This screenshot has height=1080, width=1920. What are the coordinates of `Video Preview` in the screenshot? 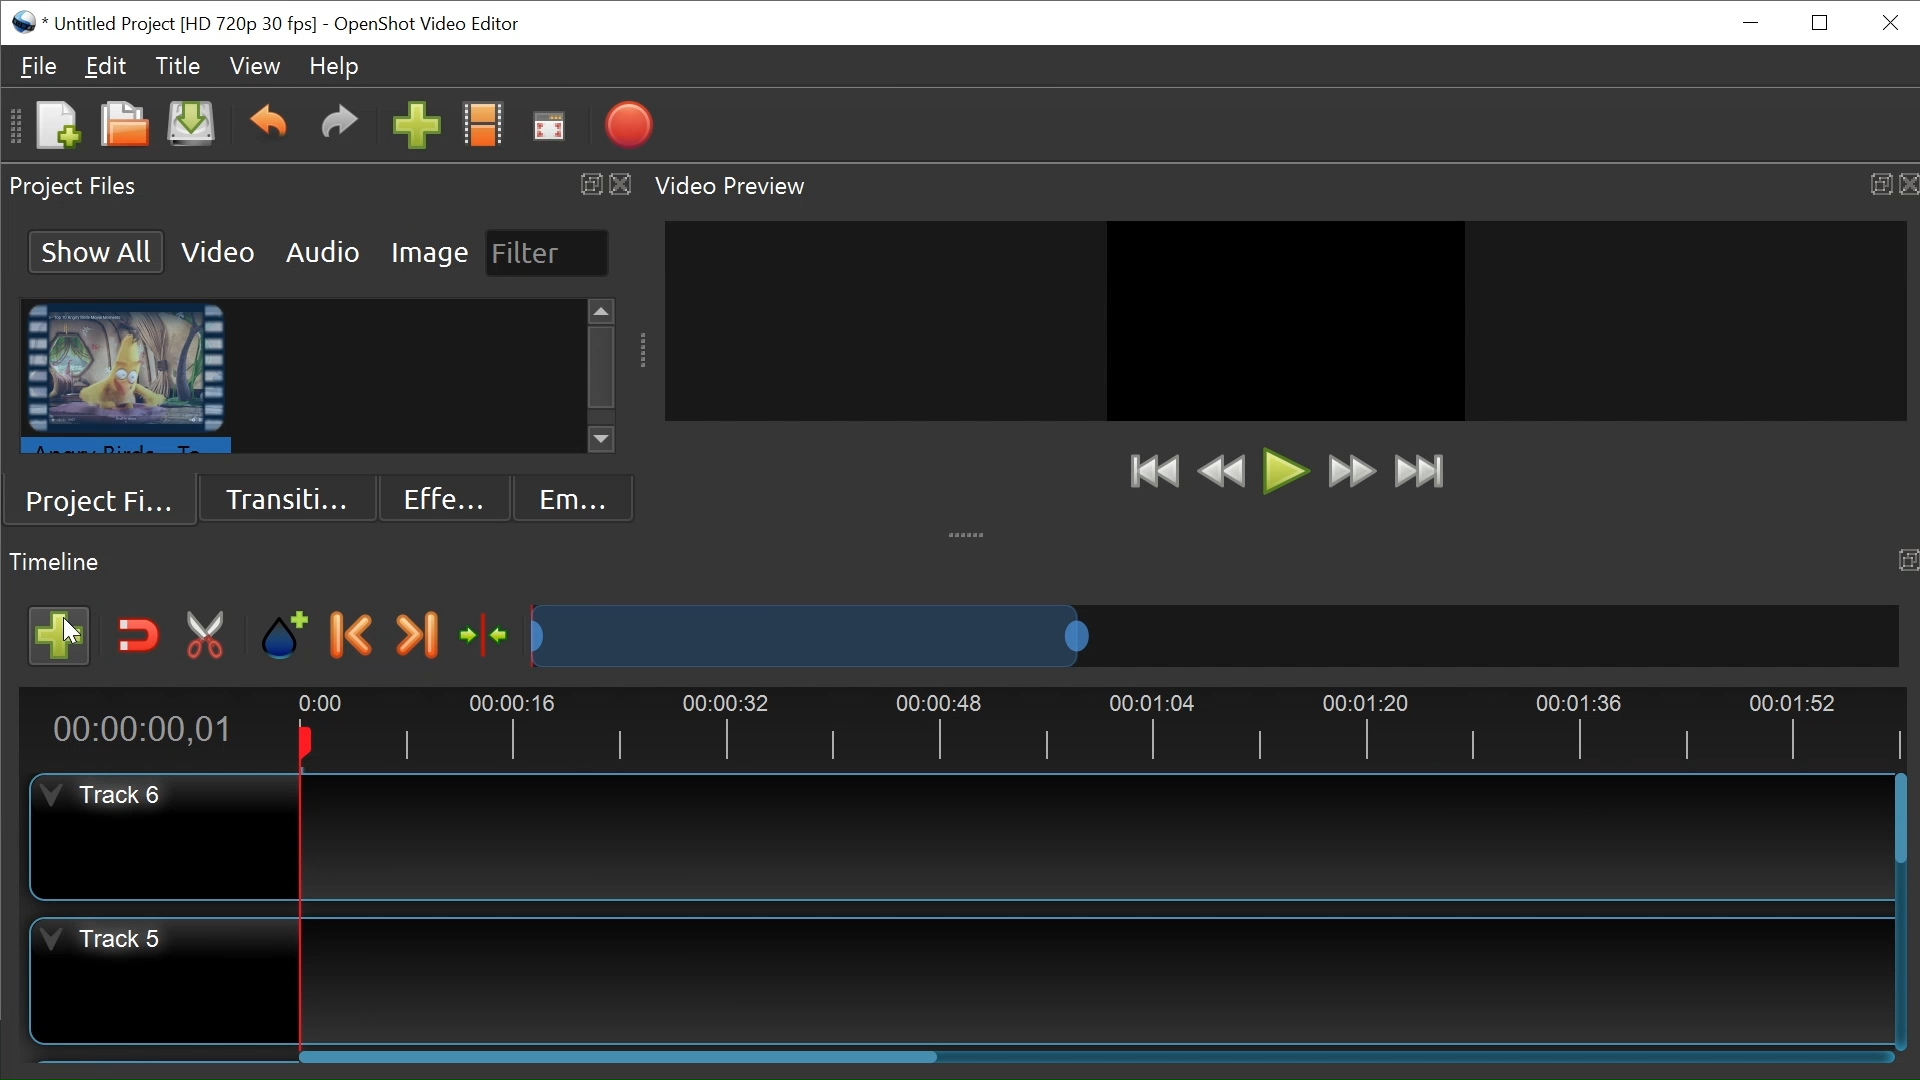 It's located at (1283, 185).